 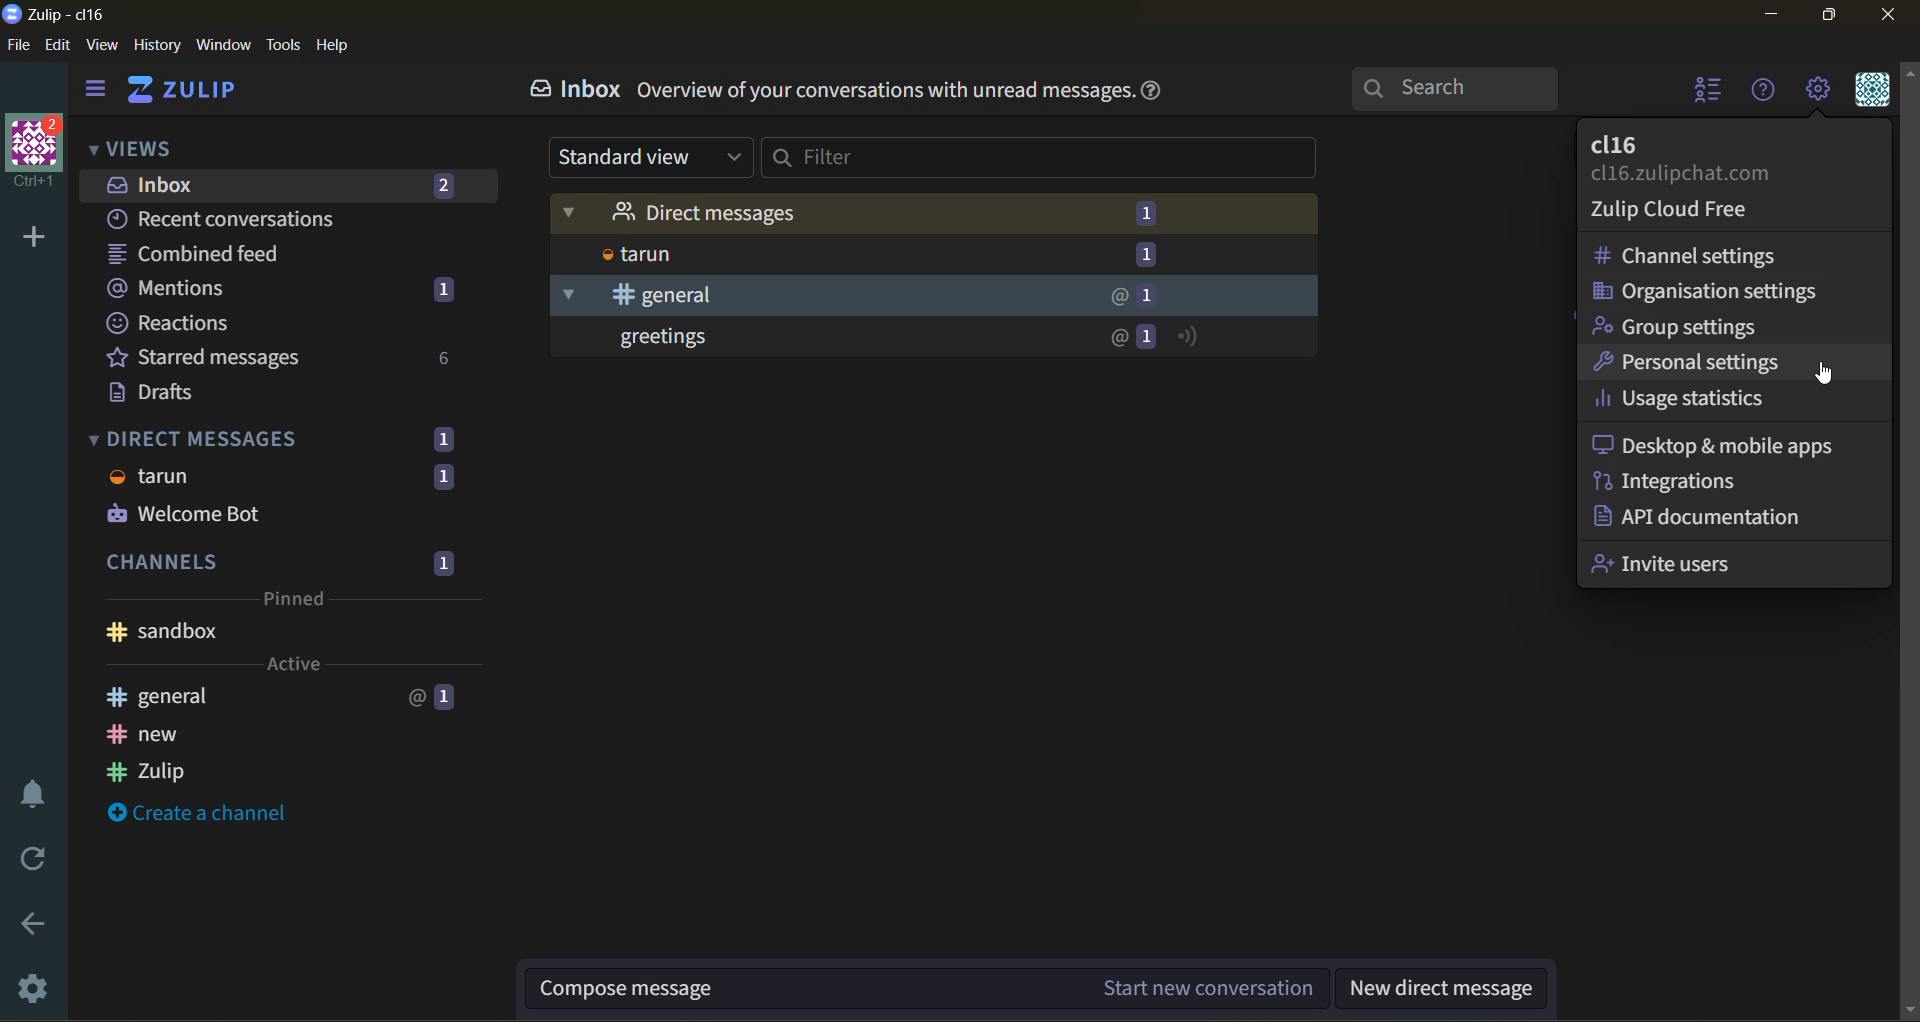 What do you see at coordinates (915, 996) in the screenshot?
I see `compose message` at bounding box center [915, 996].